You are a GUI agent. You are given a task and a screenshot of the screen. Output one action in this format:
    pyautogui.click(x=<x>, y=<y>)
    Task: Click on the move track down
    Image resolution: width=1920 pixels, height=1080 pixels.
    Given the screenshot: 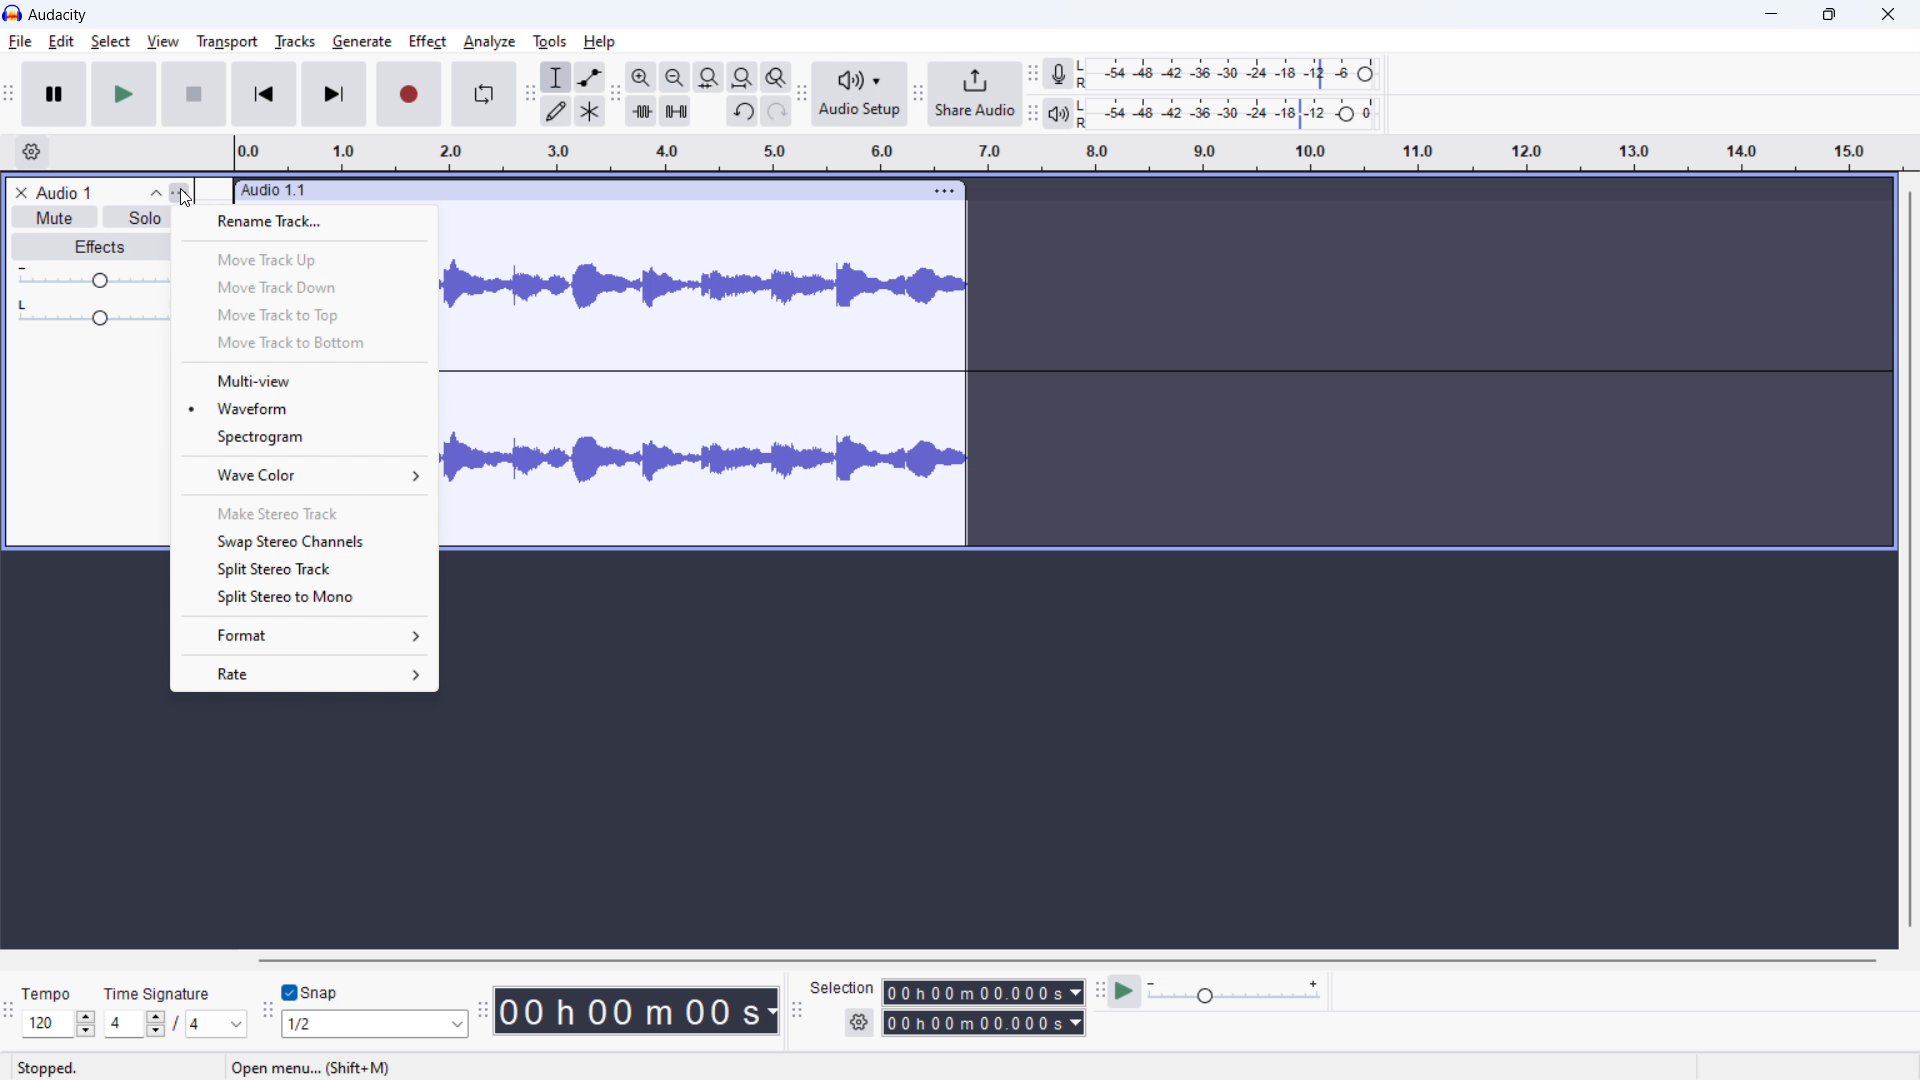 What is the action you would take?
    pyautogui.click(x=305, y=287)
    